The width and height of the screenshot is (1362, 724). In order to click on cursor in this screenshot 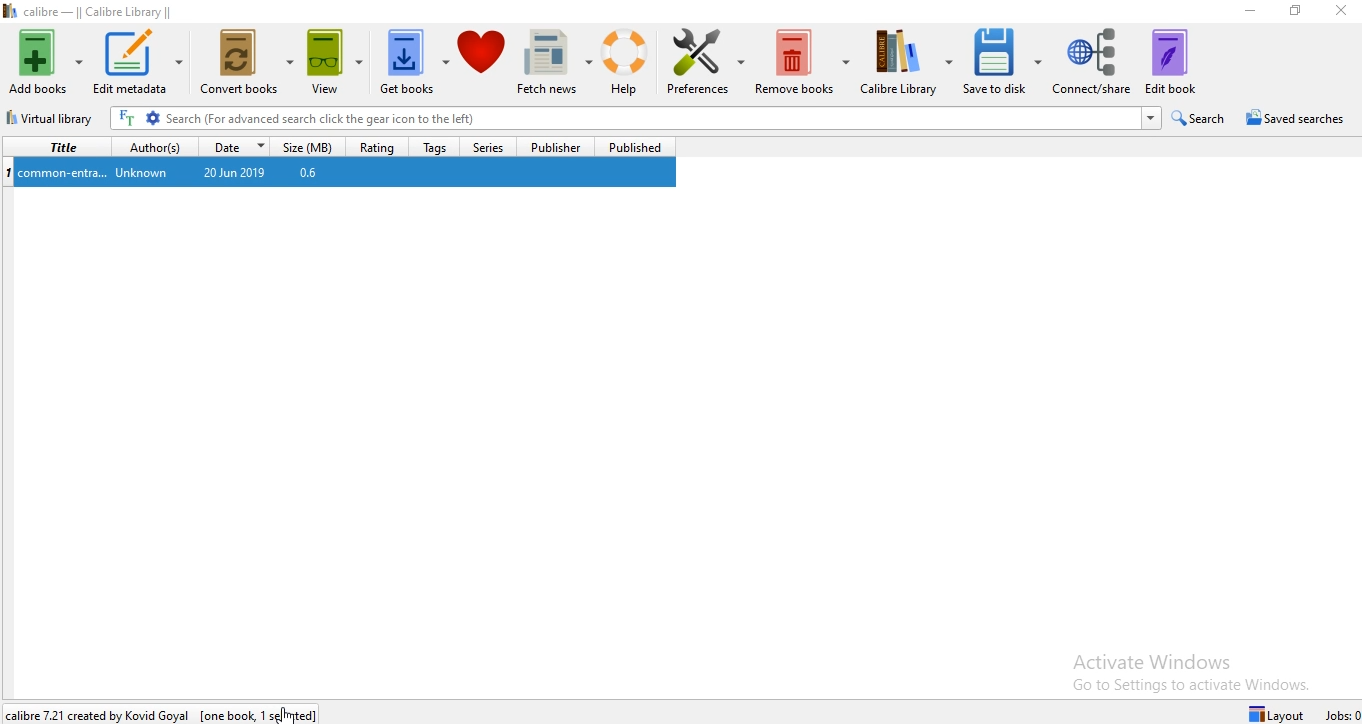, I will do `click(289, 712)`.